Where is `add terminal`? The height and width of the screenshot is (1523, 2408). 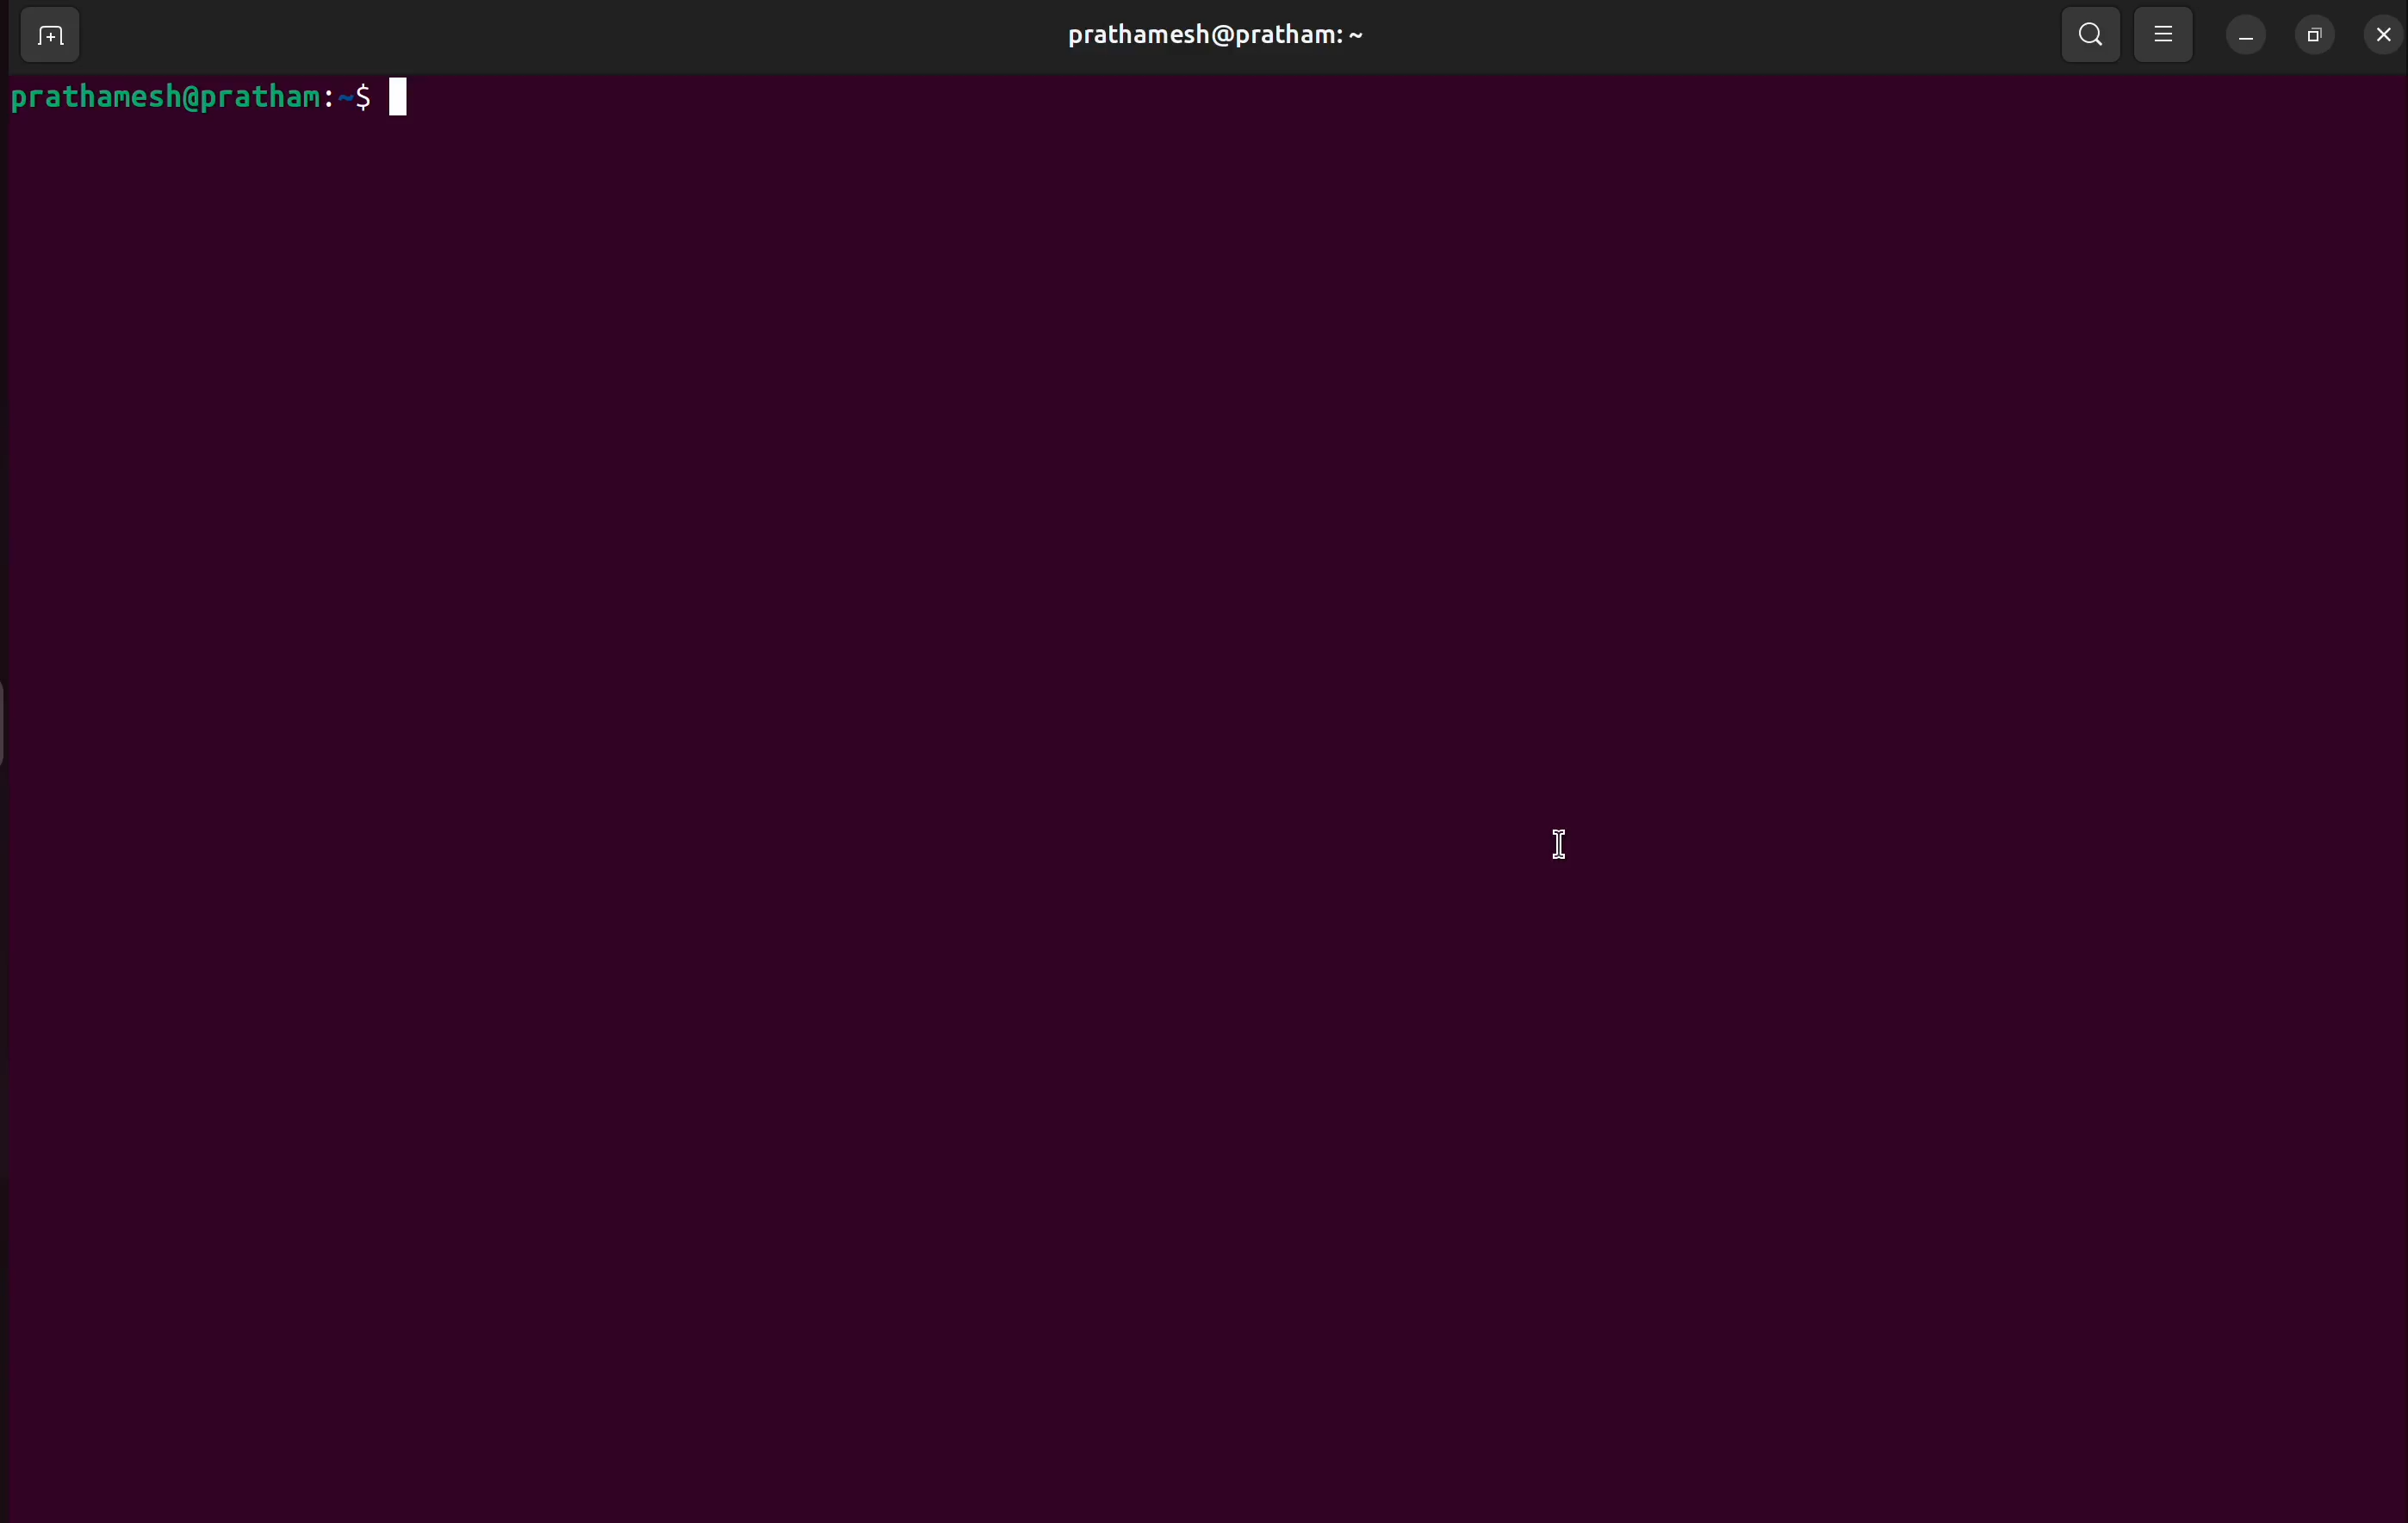 add terminal is located at coordinates (49, 37).